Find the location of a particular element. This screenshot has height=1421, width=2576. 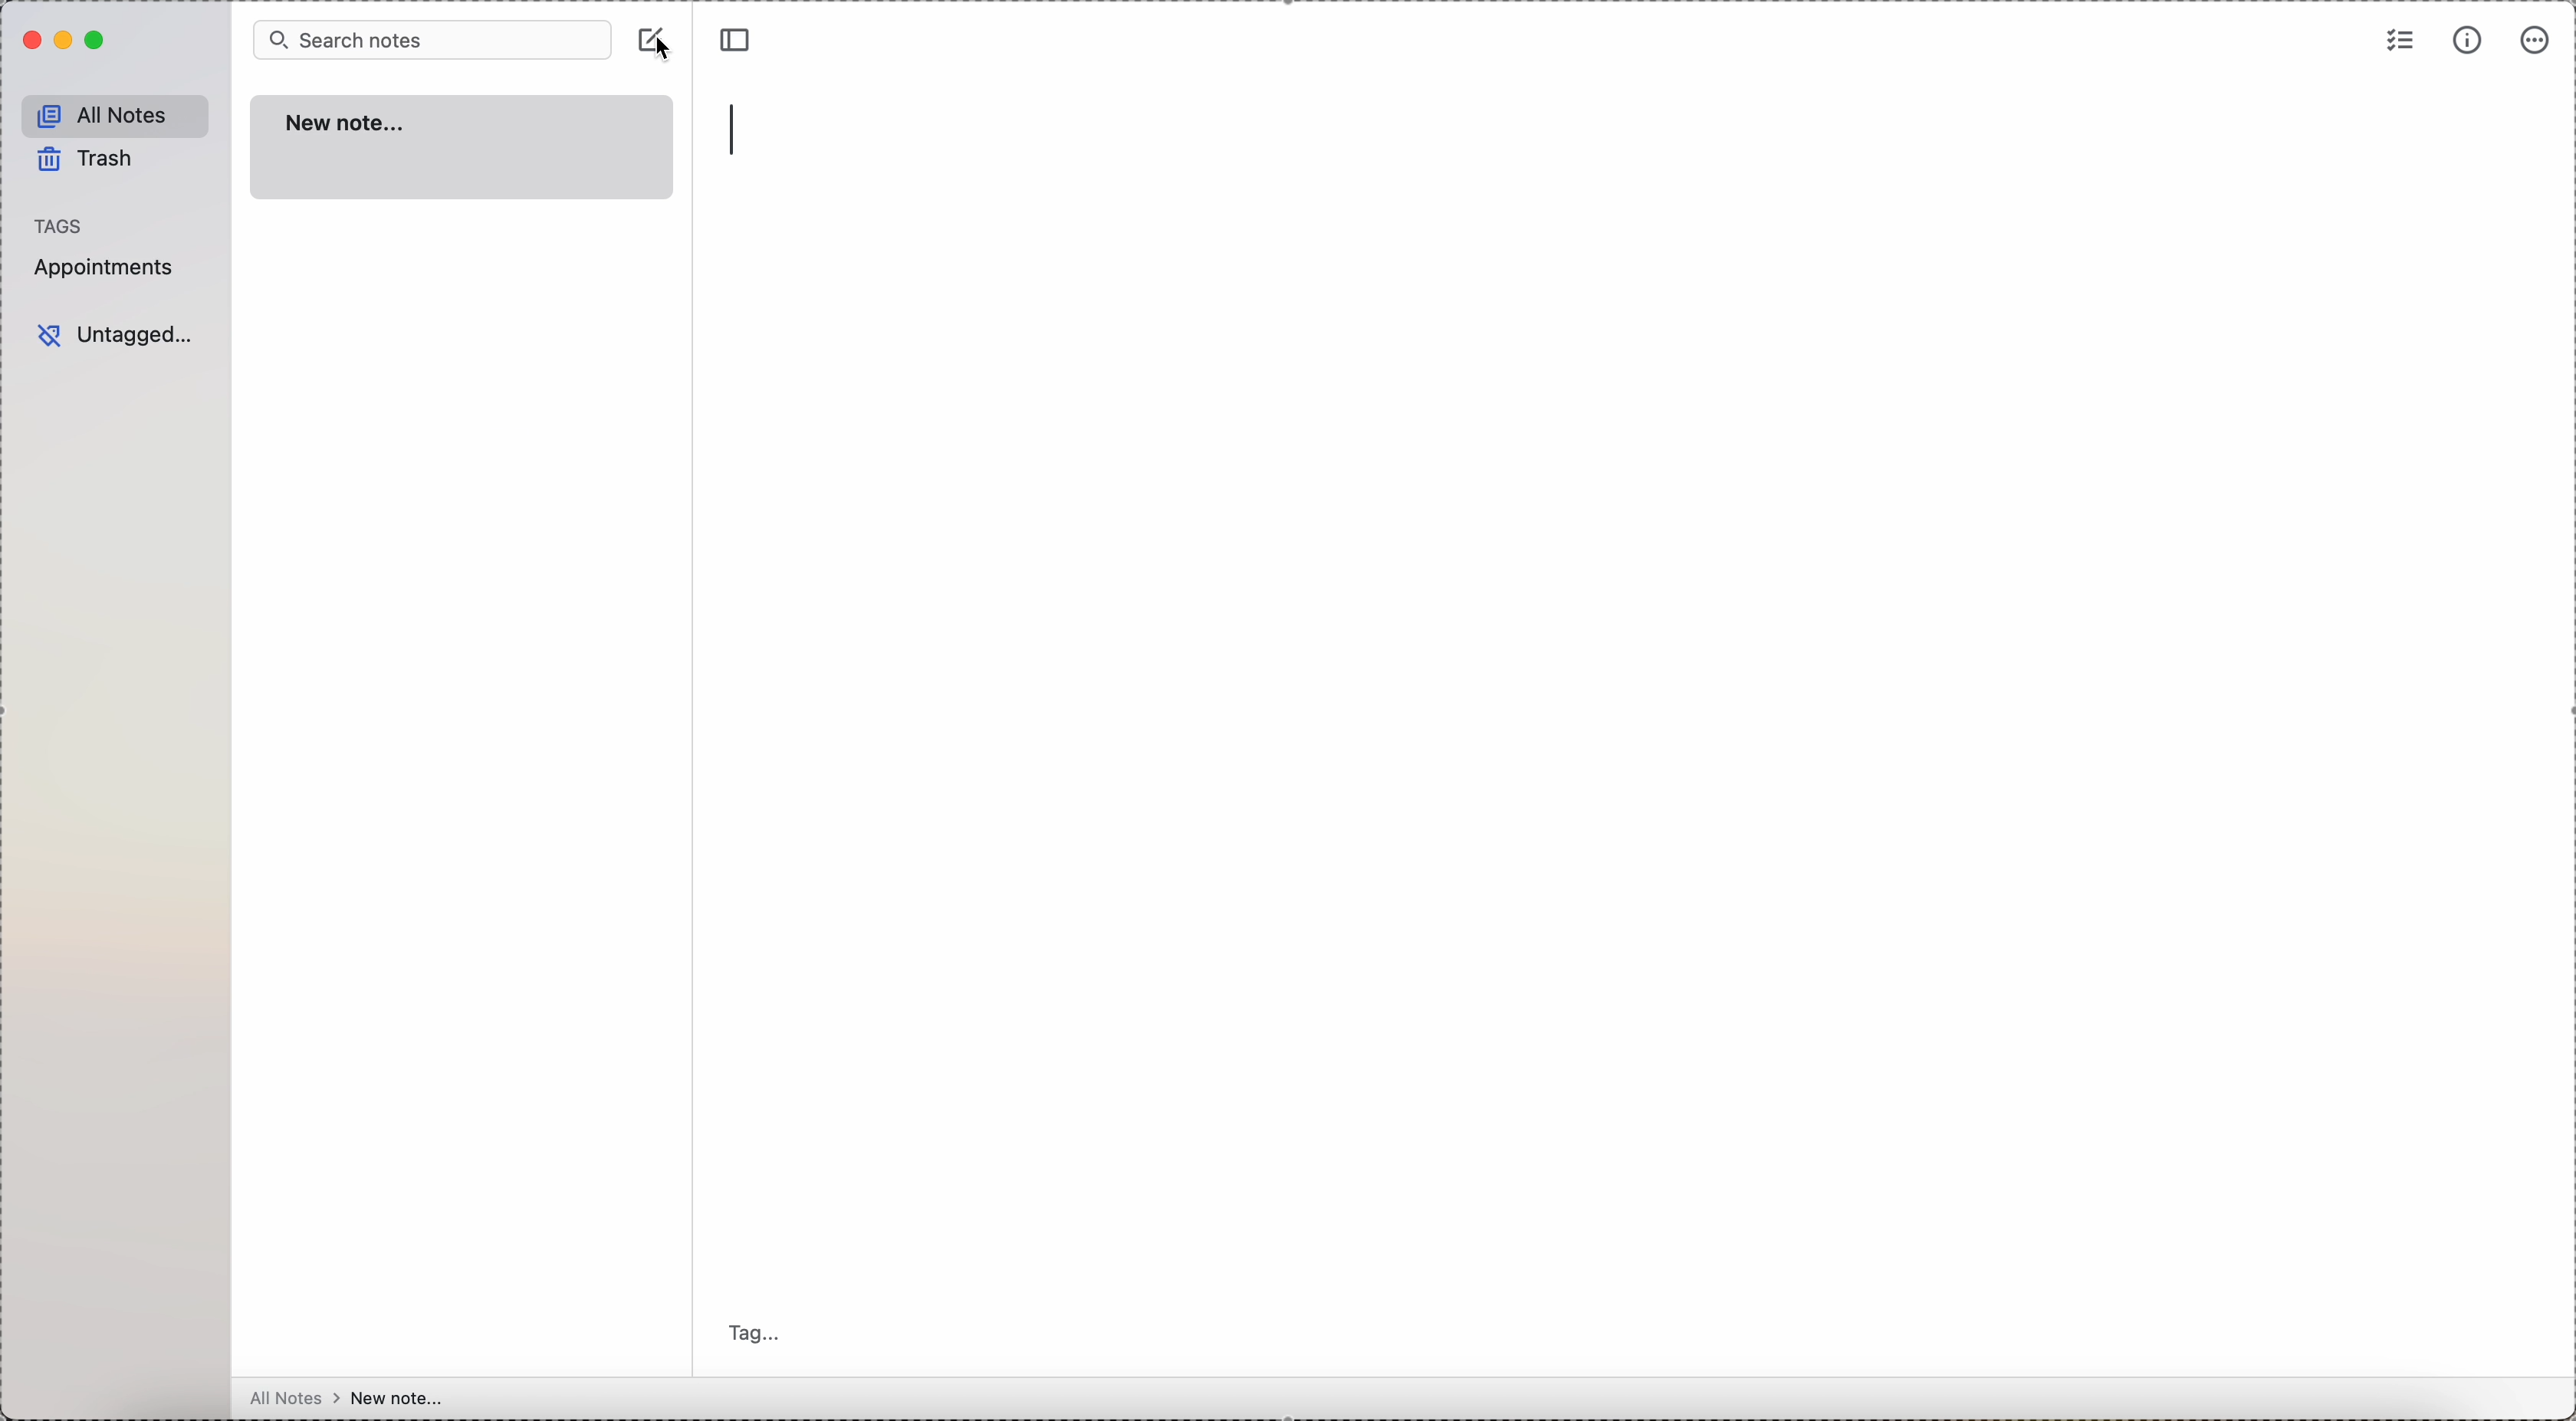

more options is located at coordinates (2533, 42).